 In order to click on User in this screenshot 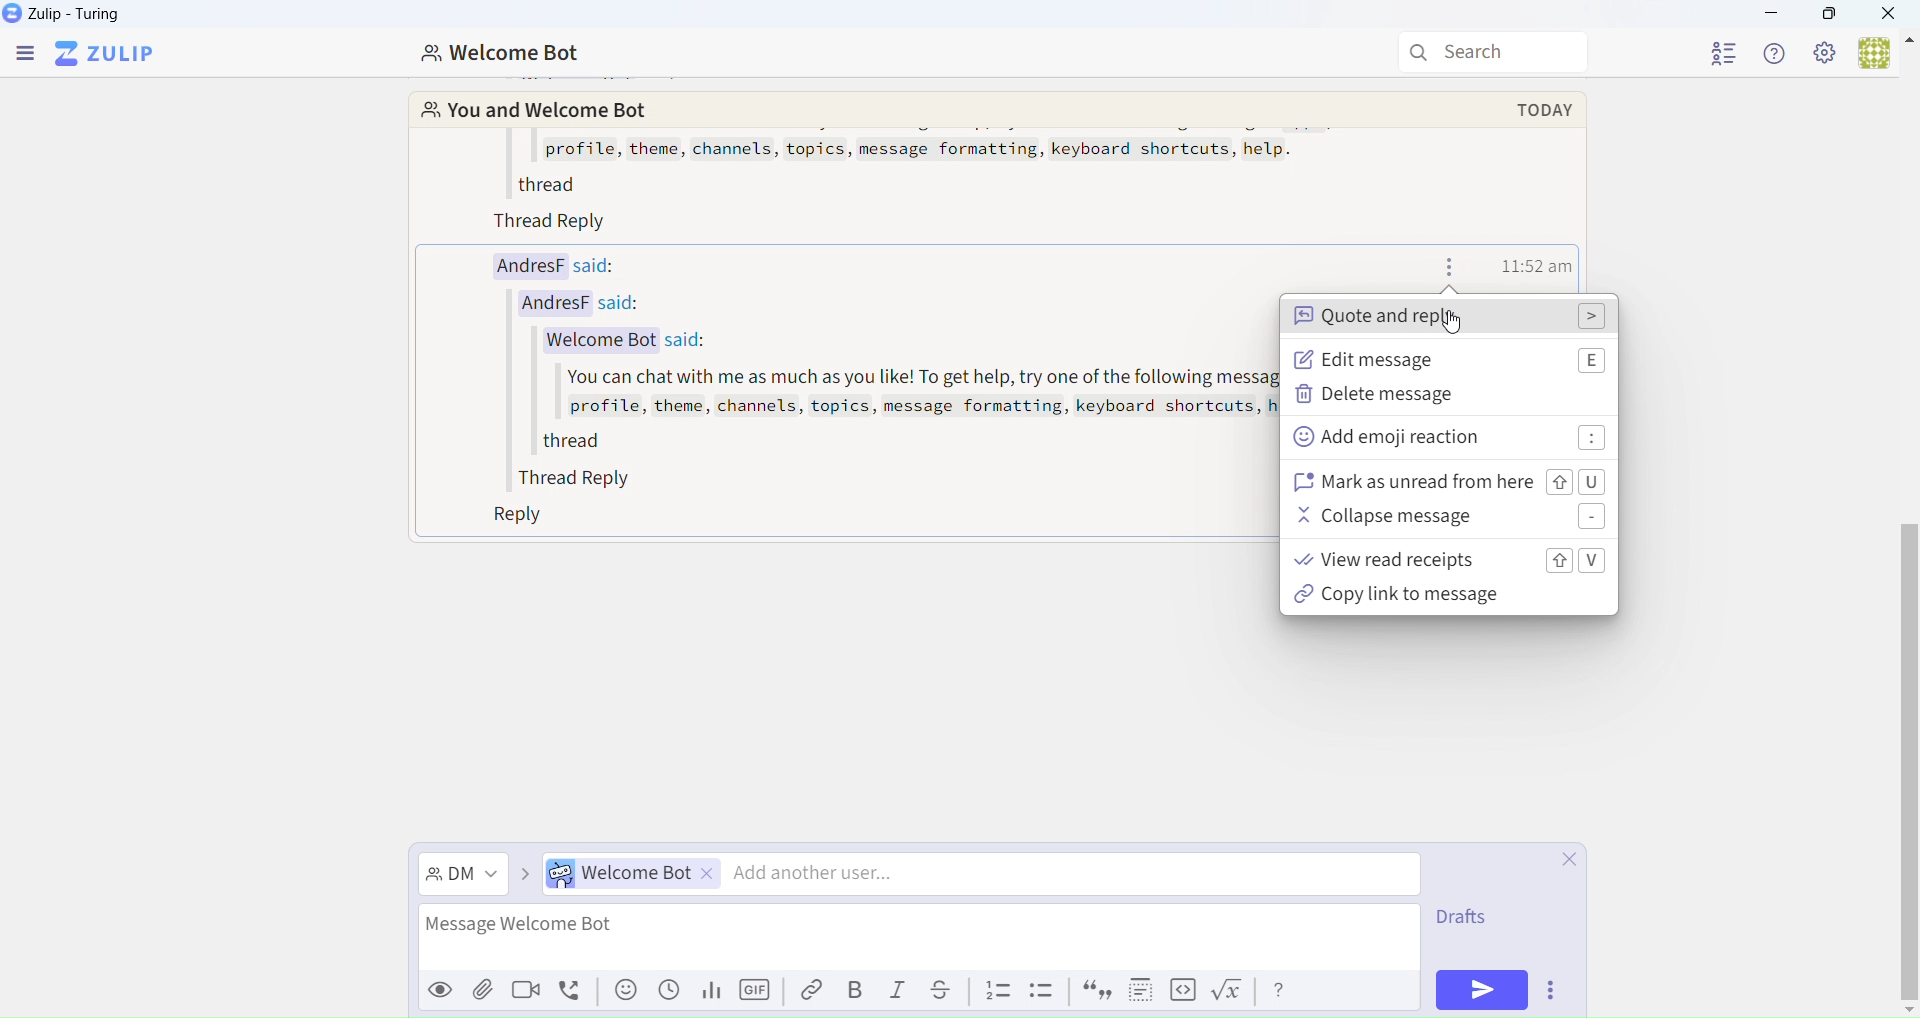, I will do `click(1888, 53)`.